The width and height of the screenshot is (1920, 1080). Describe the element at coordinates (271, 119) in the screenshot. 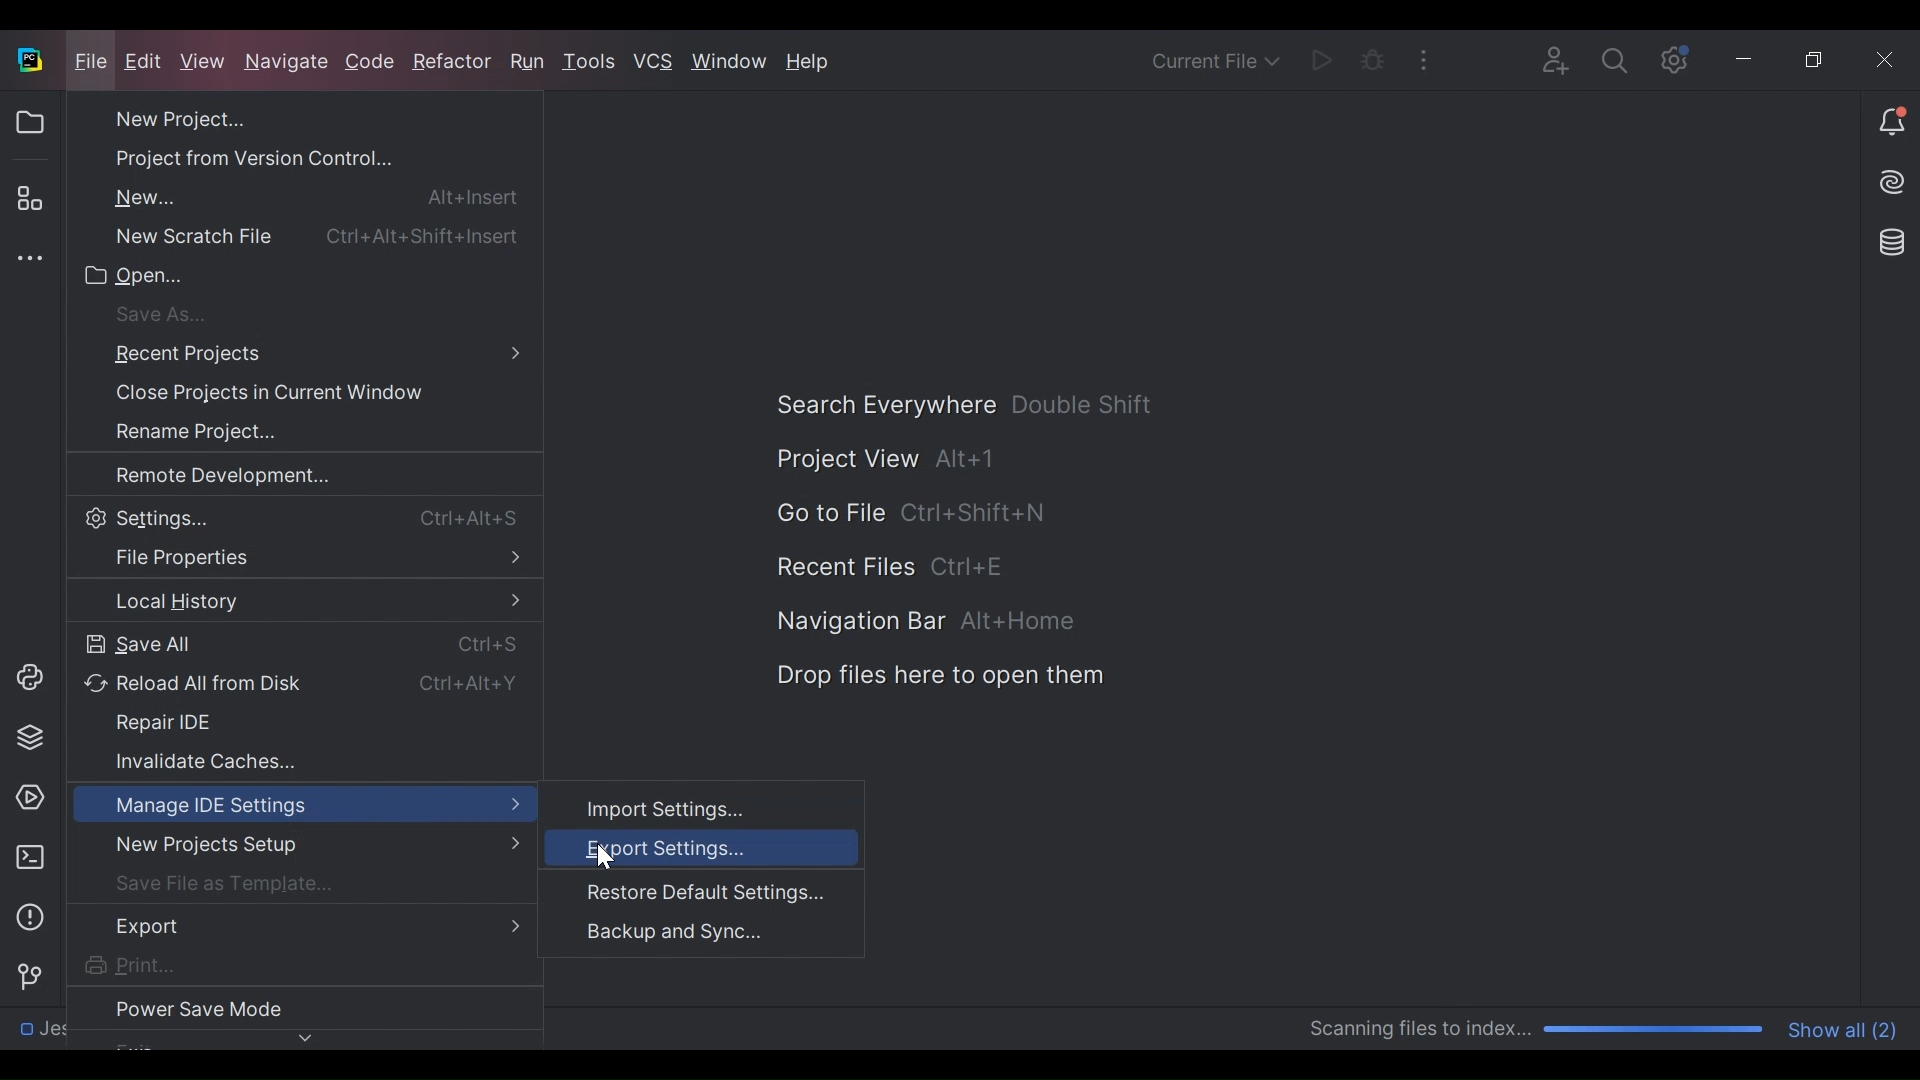

I see `New Project` at that location.